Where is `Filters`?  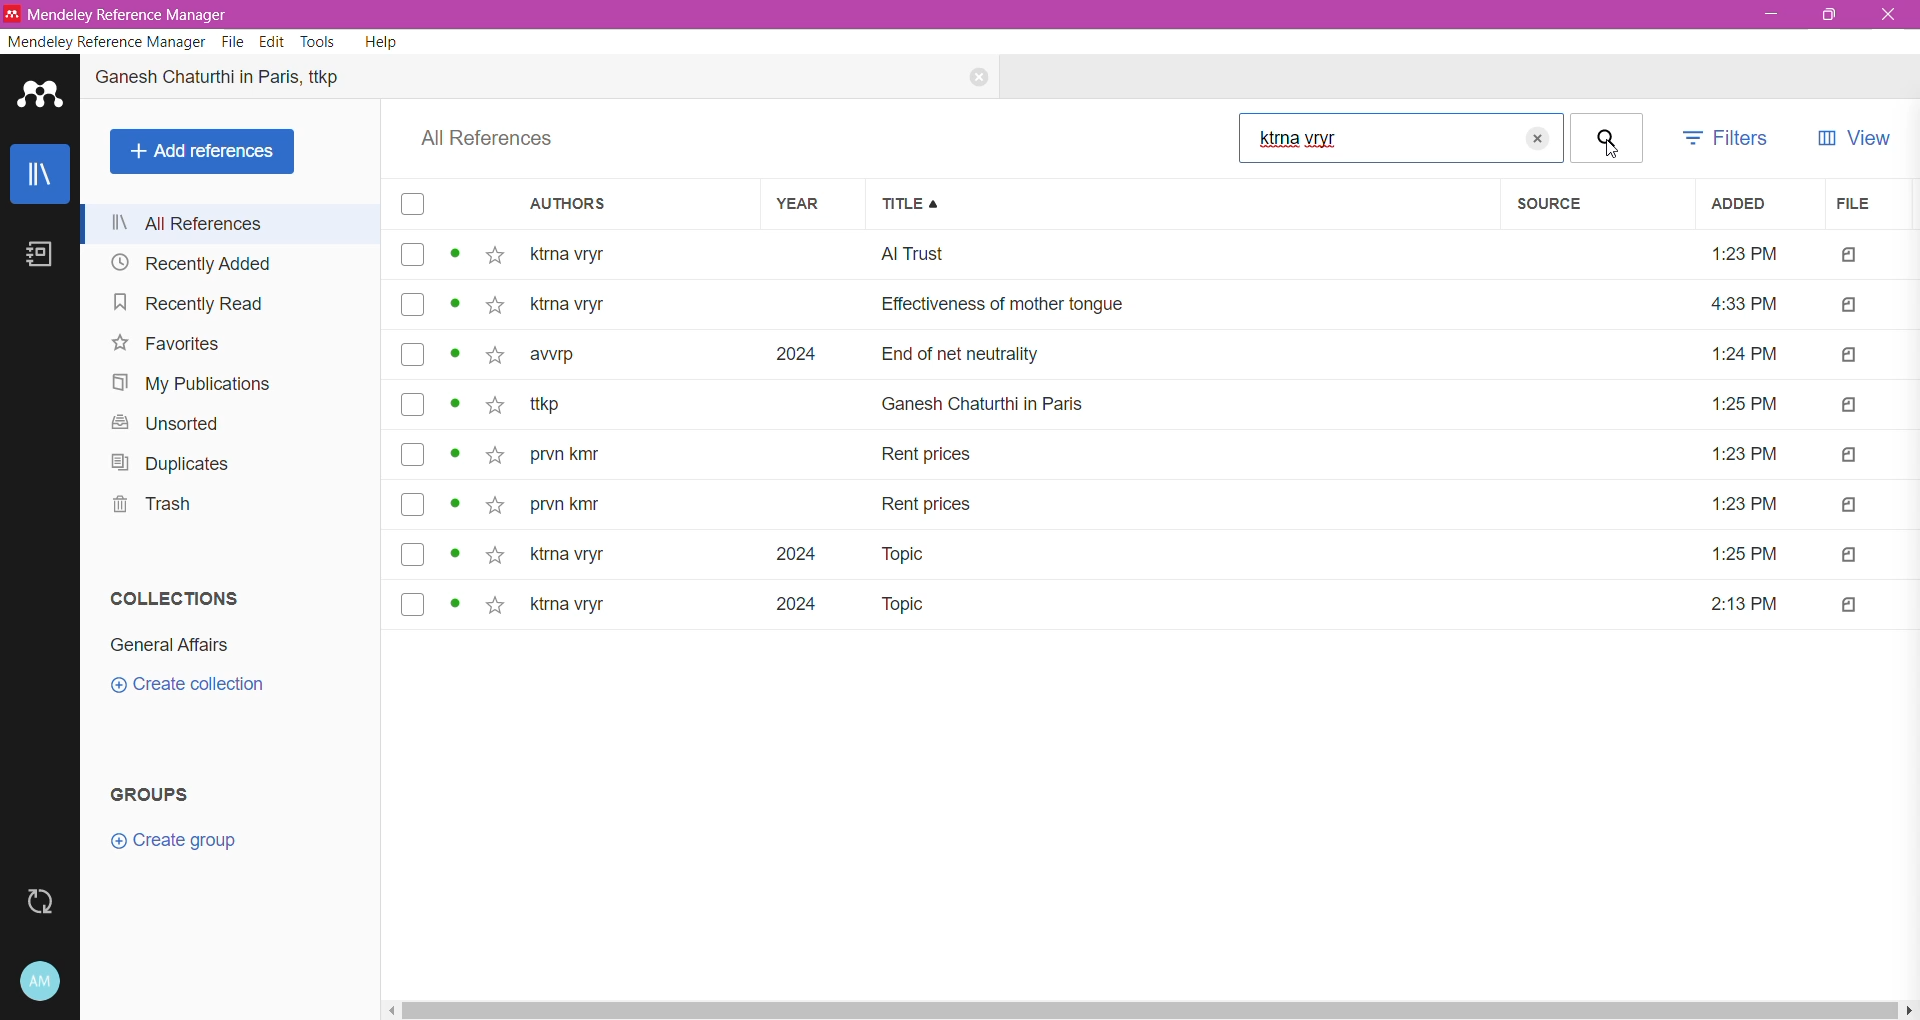
Filters is located at coordinates (1730, 138).